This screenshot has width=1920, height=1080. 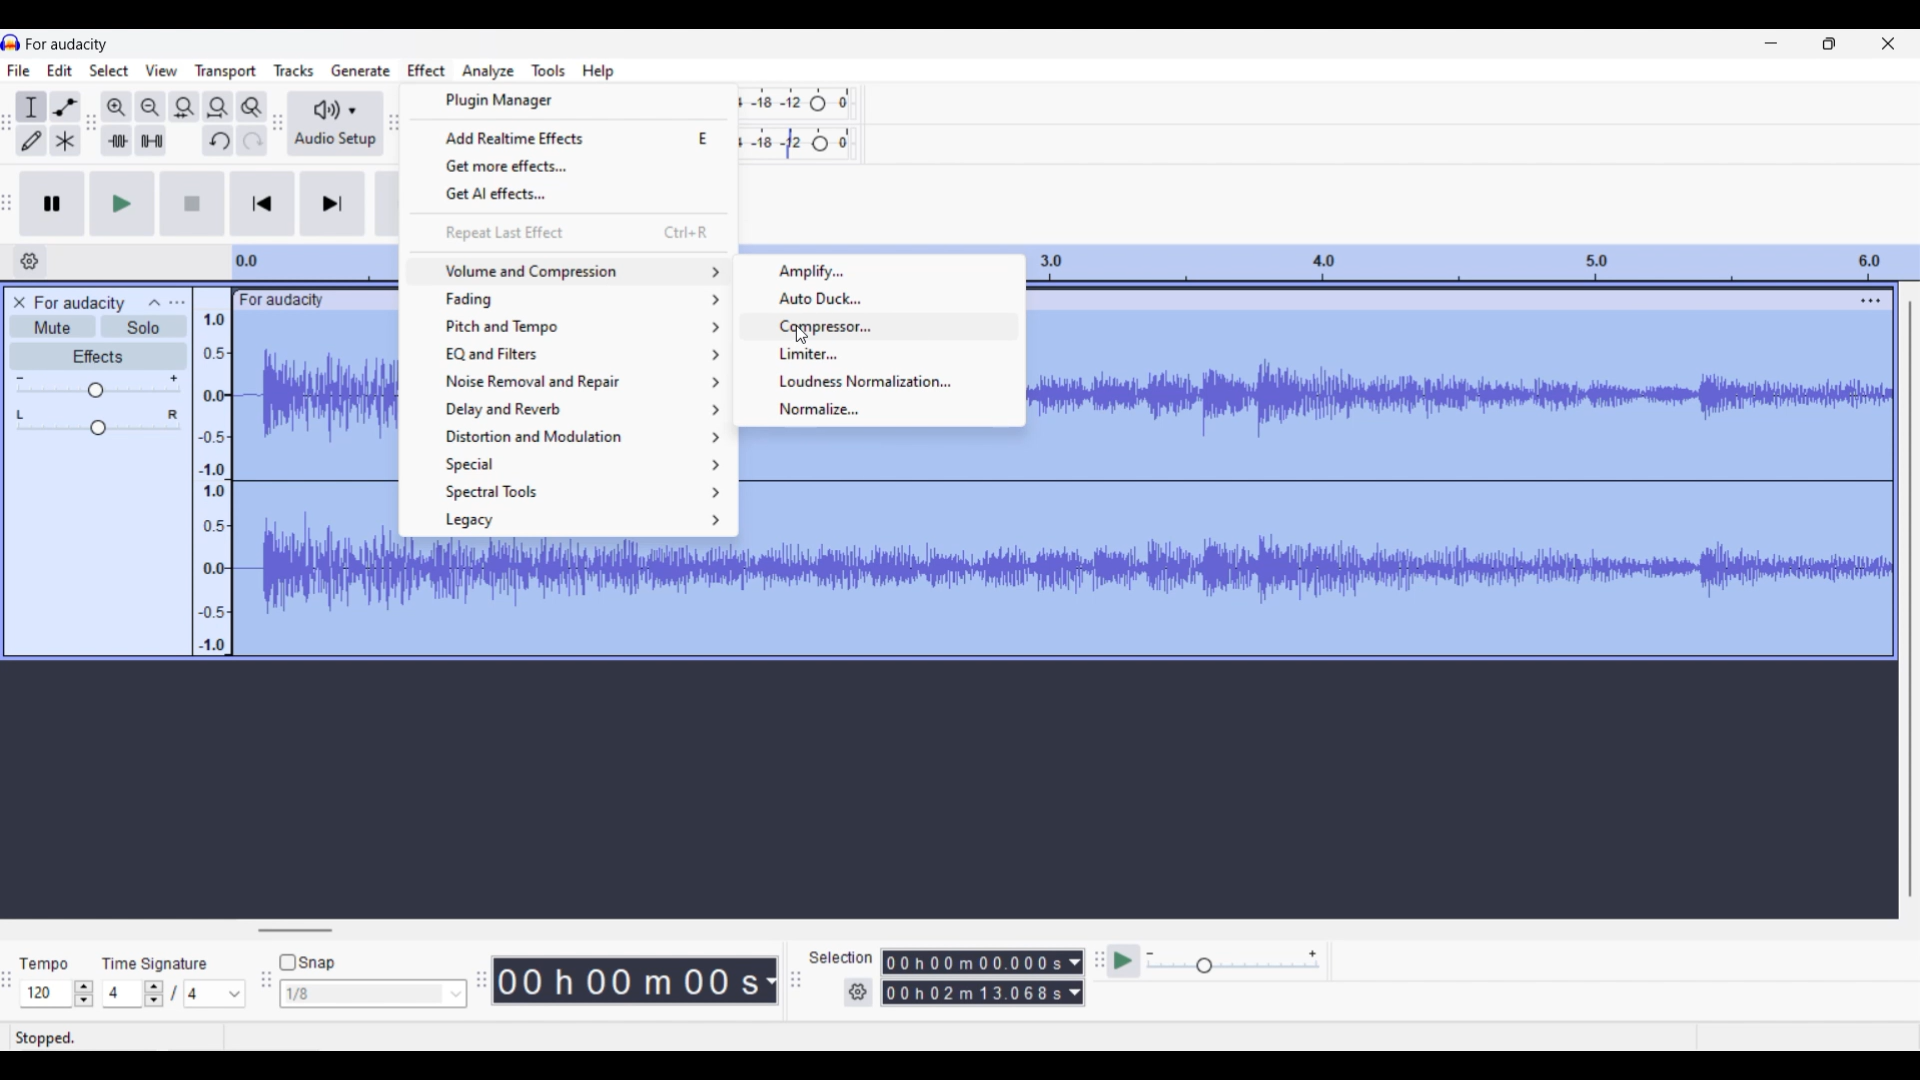 What do you see at coordinates (156, 302) in the screenshot?
I see `Collpase` at bounding box center [156, 302].